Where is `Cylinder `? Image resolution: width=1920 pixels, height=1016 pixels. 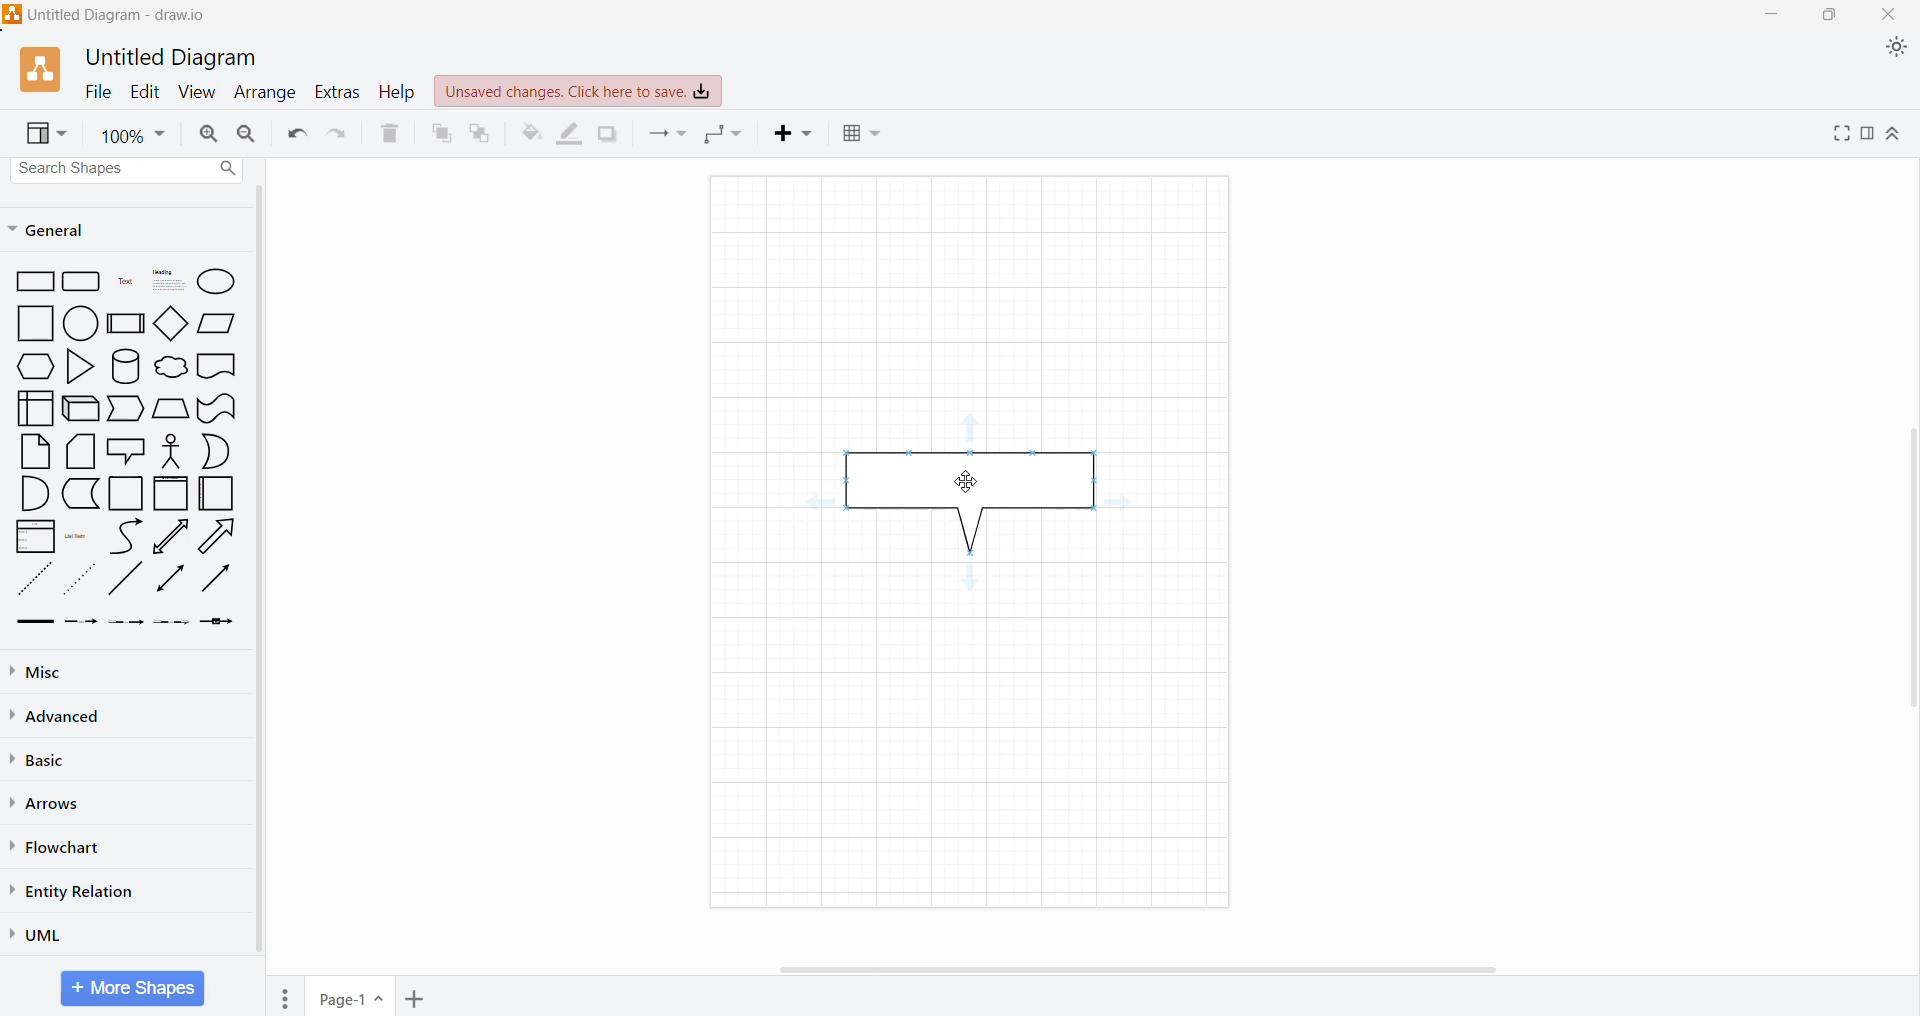 Cylinder  is located at coordinates (125, 366).